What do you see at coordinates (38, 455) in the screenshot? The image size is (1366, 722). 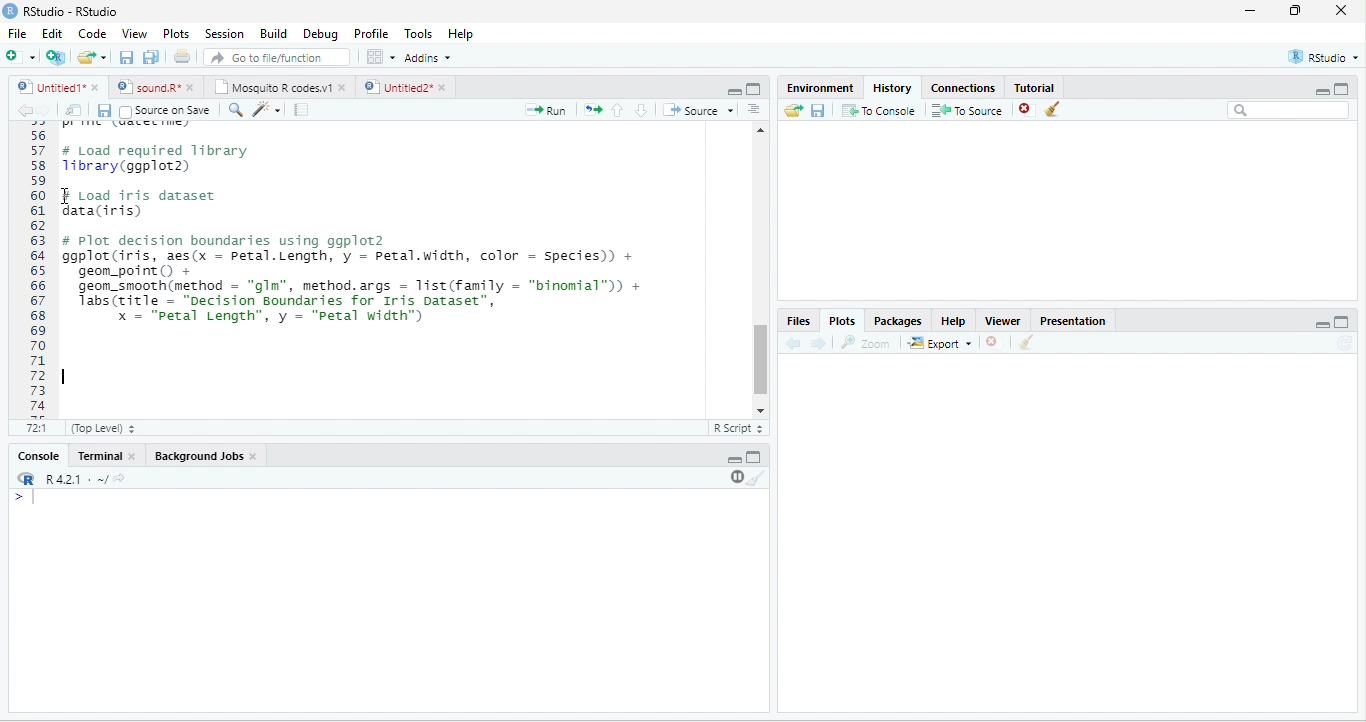 I see `Console` at bounding box center [38, 455].